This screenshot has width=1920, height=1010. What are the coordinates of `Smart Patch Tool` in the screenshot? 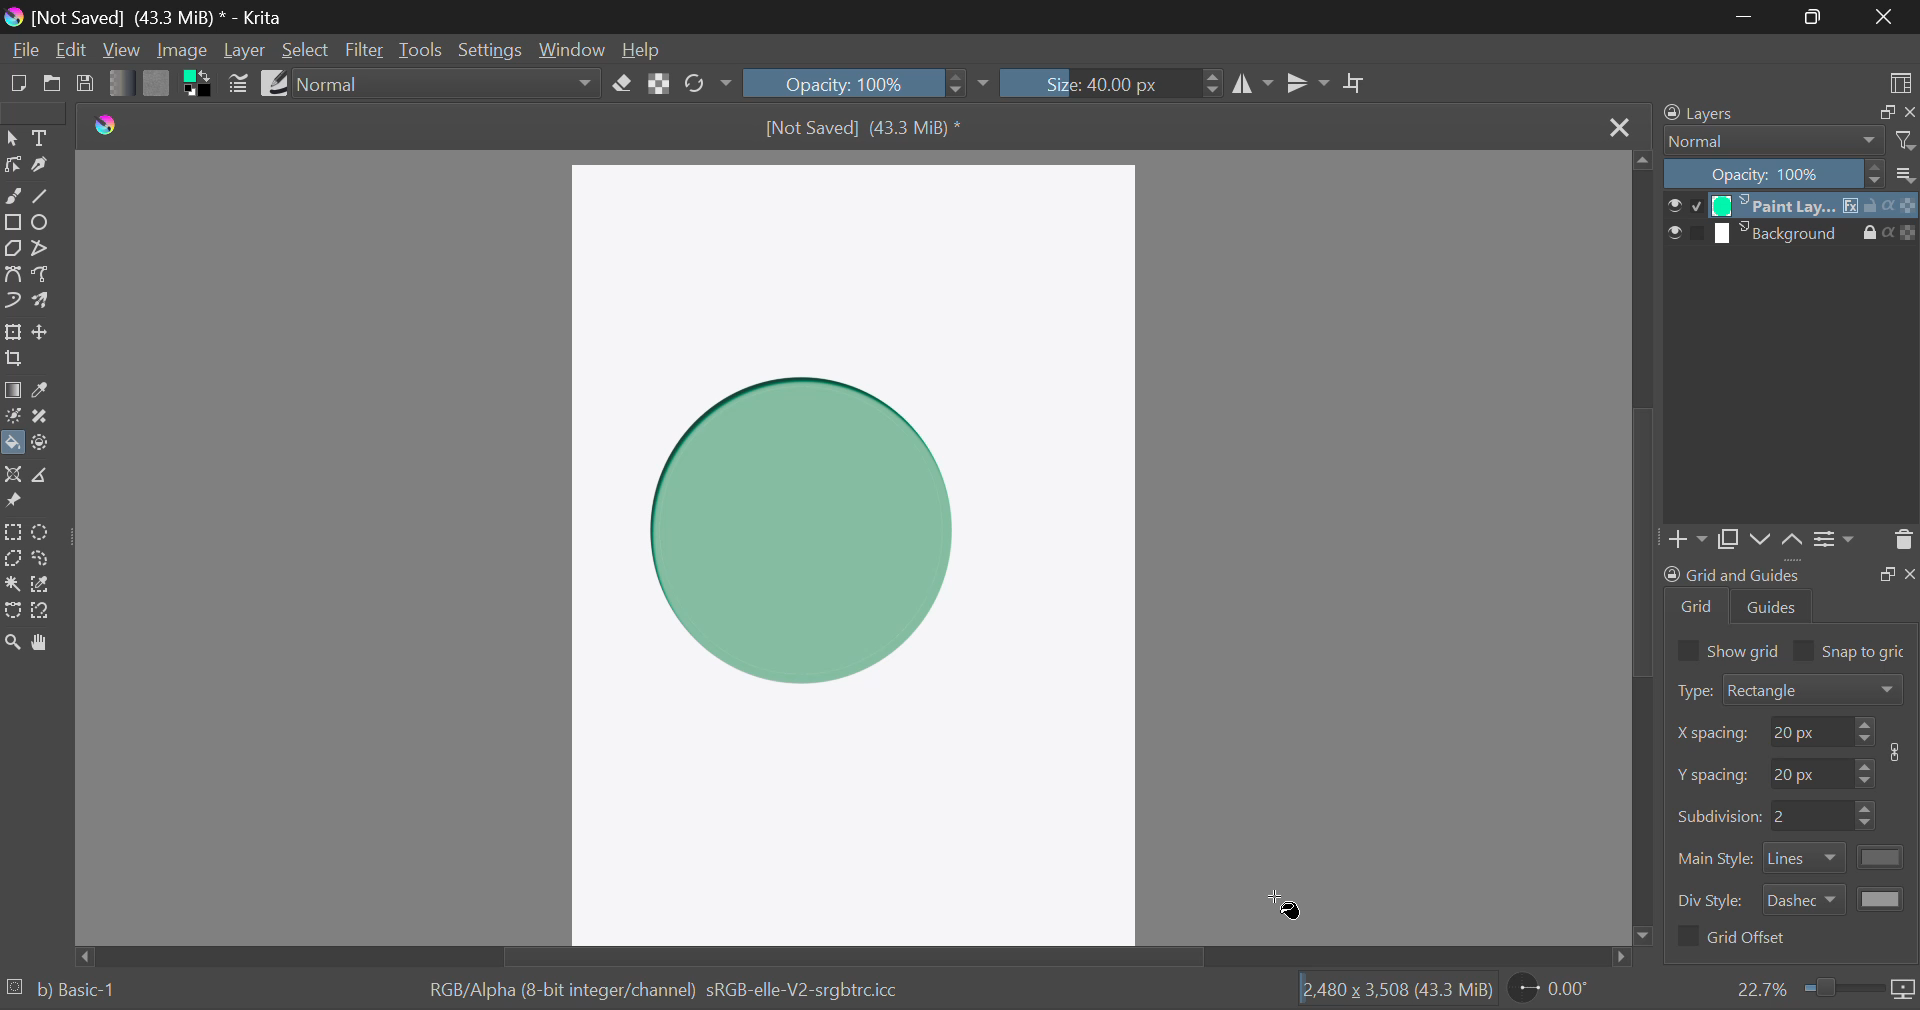 It's located at (41, 417).